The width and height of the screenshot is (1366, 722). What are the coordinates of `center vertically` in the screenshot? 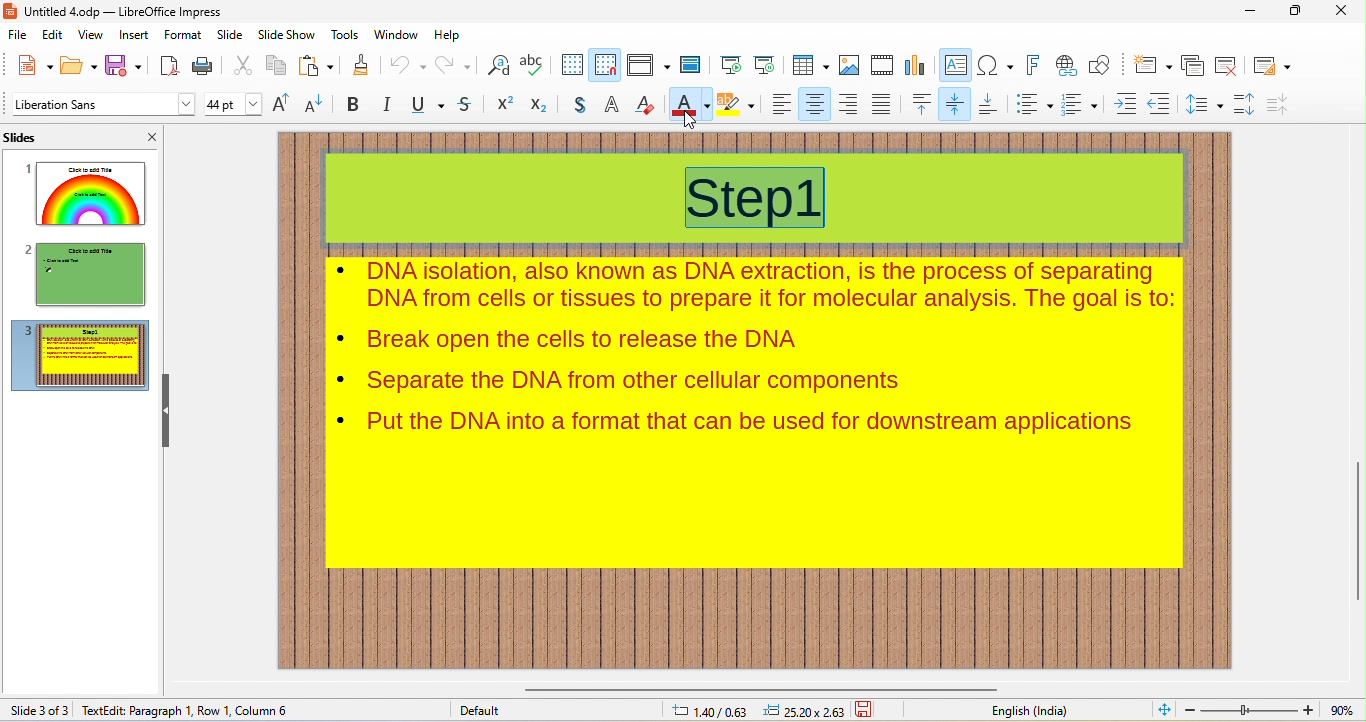 It's located at (954, 104).